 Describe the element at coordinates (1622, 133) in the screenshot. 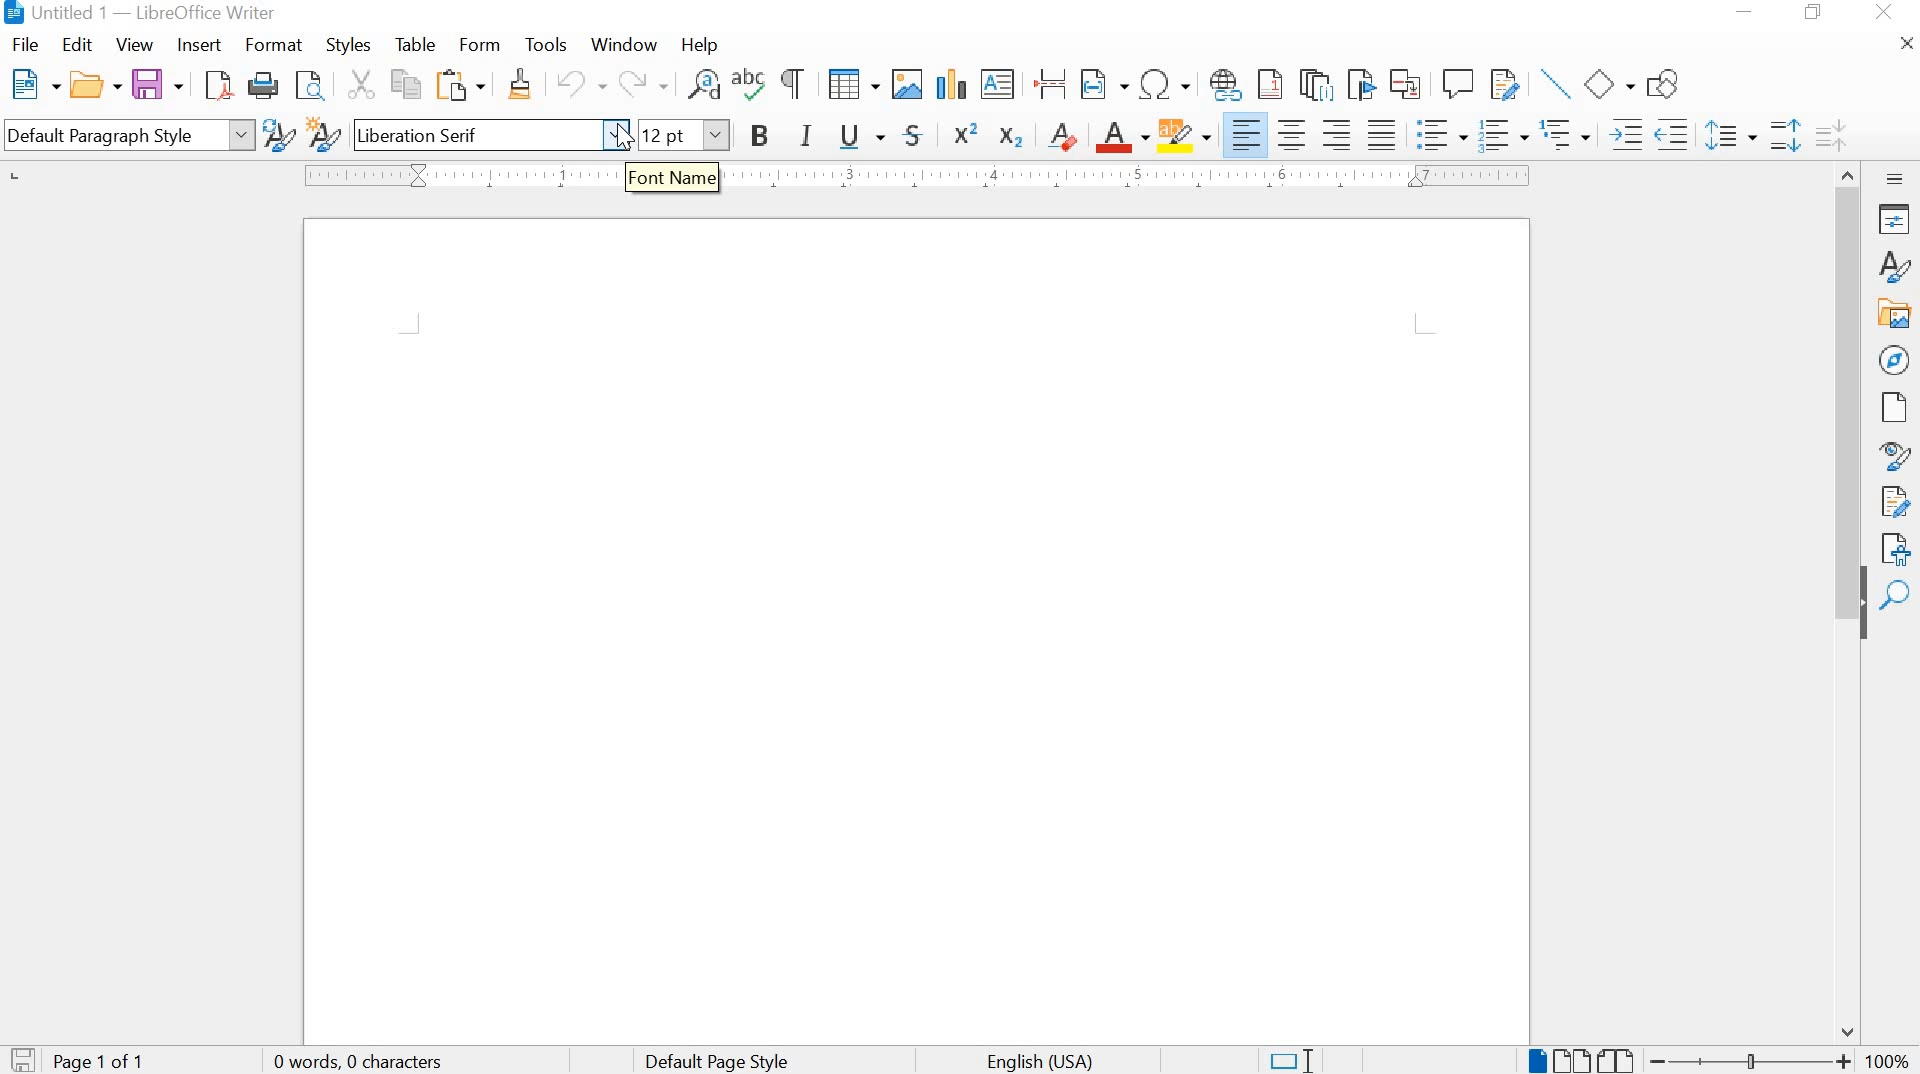

I see `INCREASE INDENT` at that location.